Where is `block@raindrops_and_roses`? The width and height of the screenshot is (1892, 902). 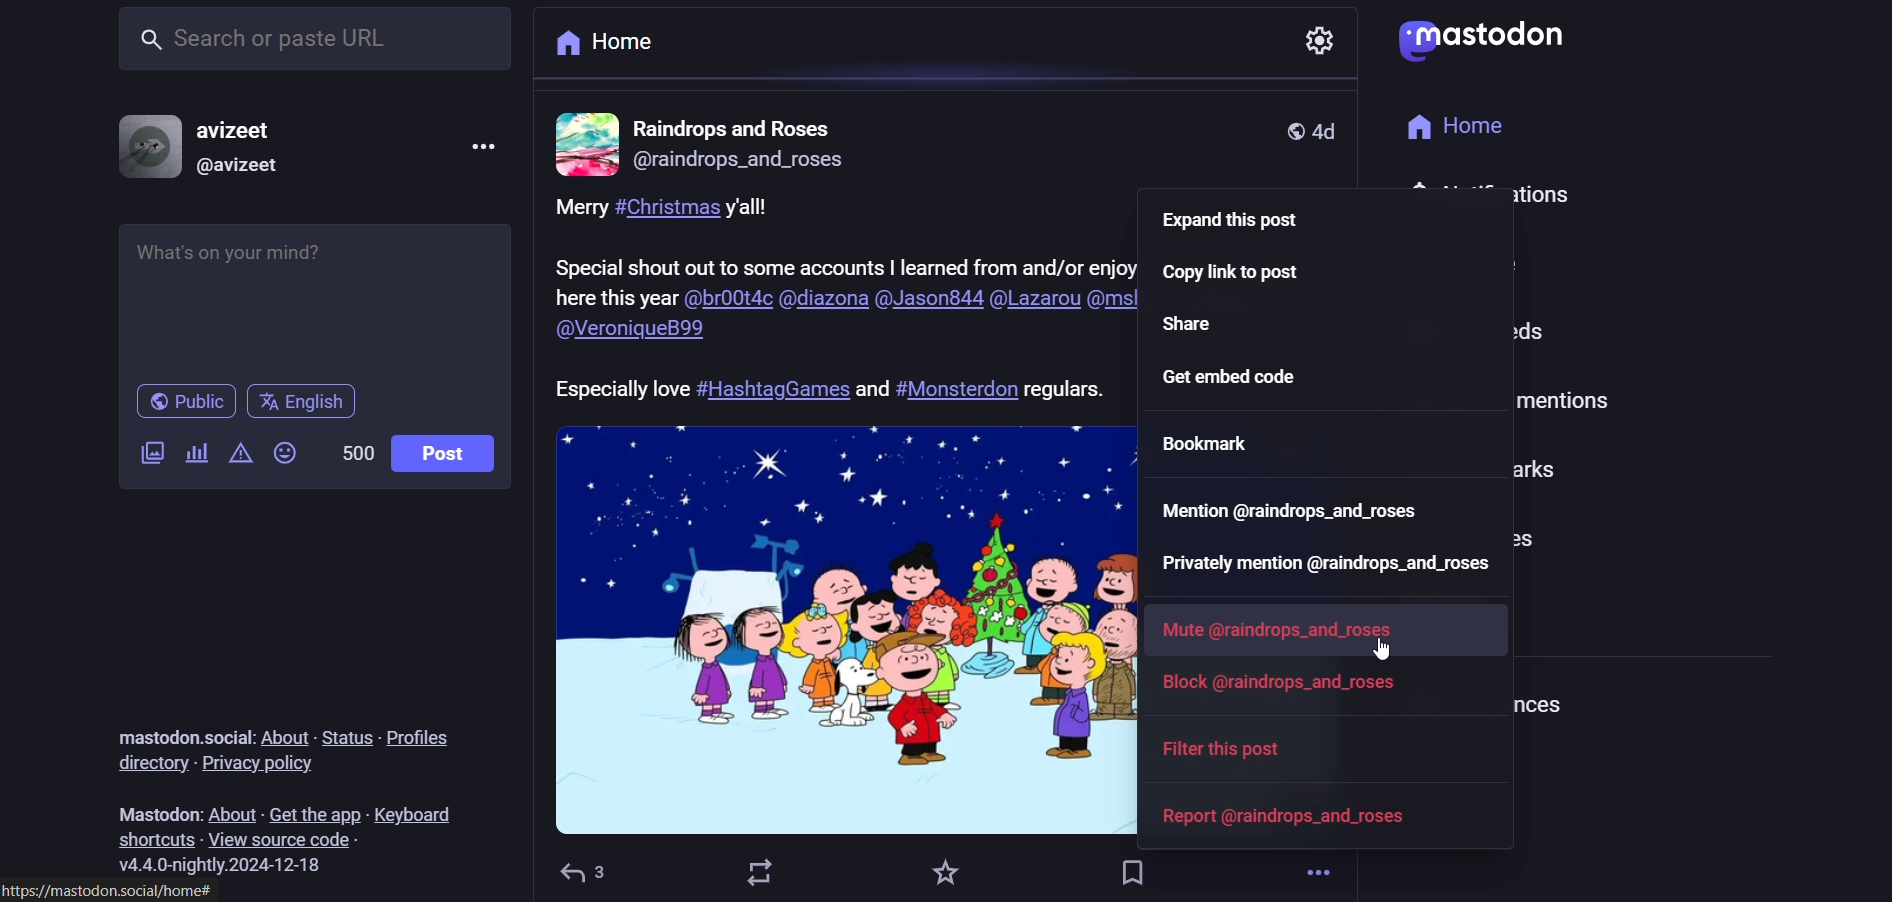
block@raindrops_and_roses is located at coordinates (1297, 686).